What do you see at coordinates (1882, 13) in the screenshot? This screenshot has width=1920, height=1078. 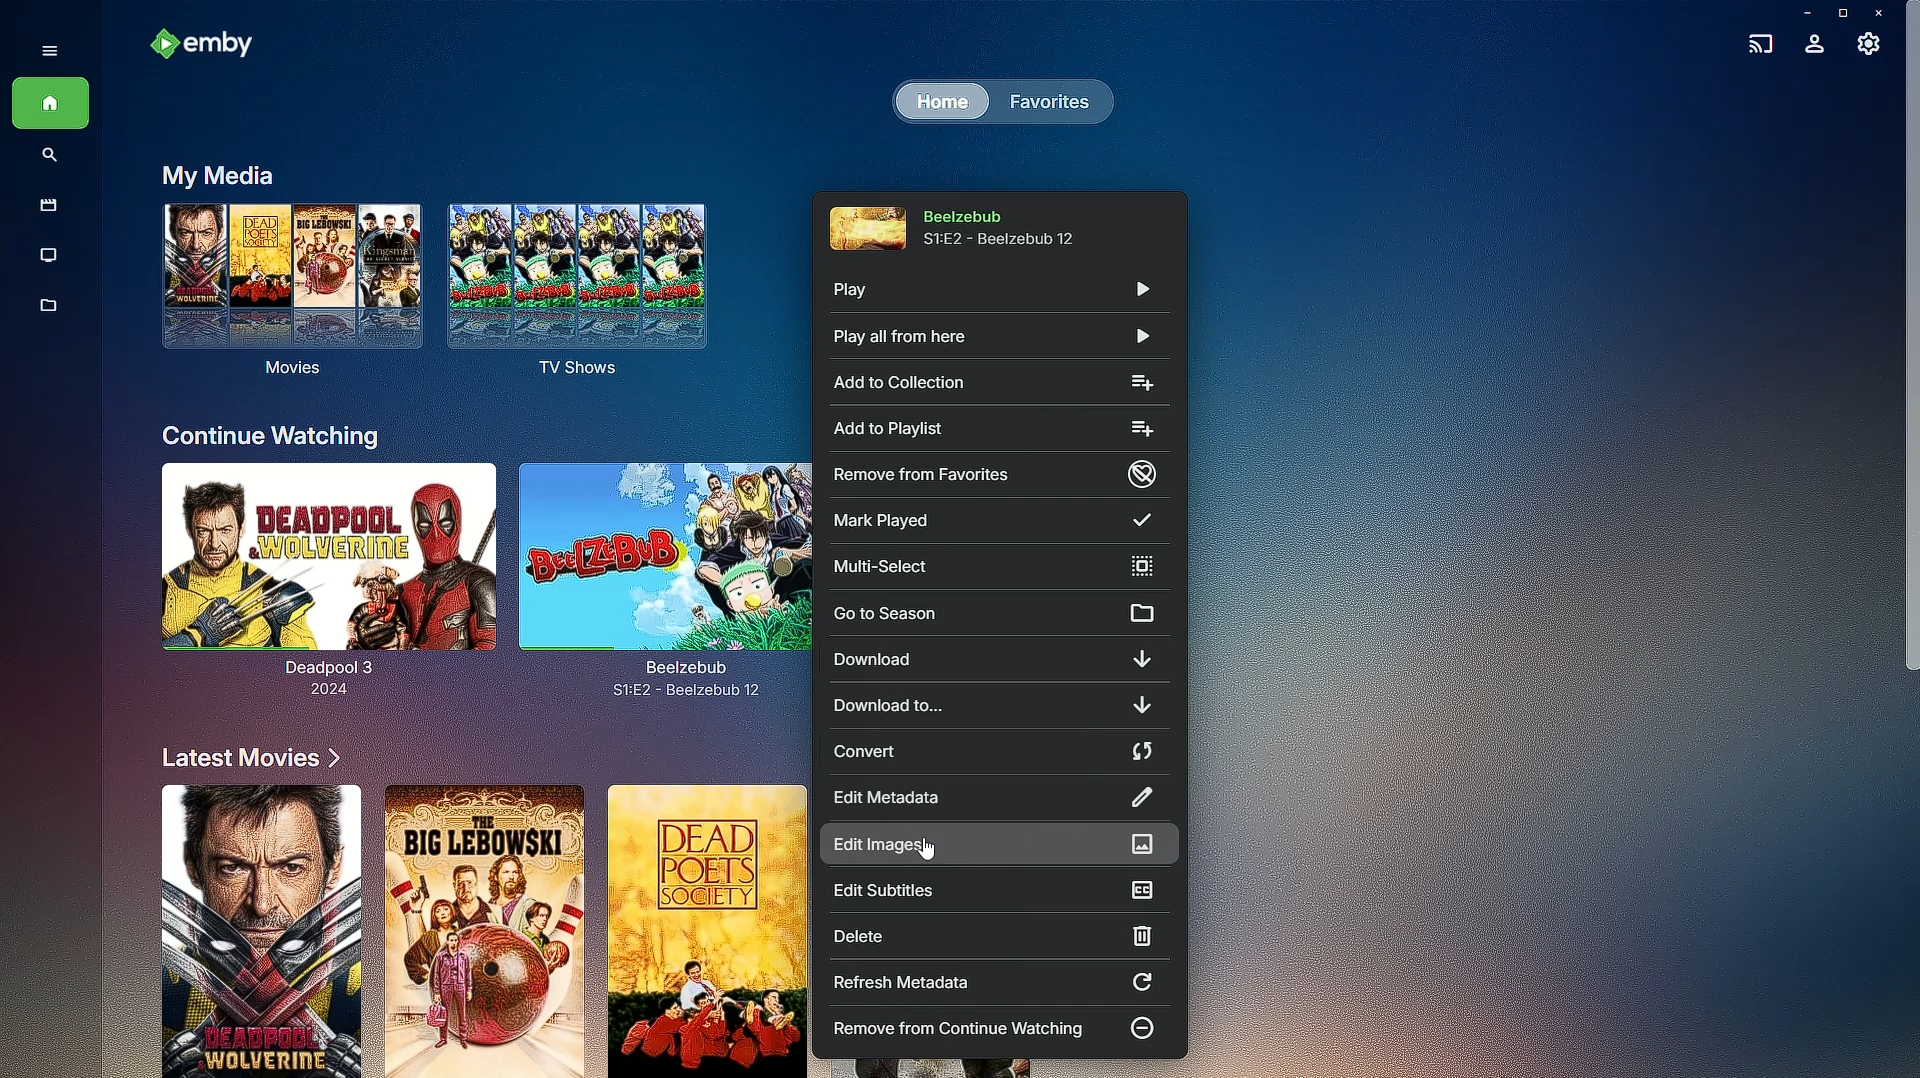 I see `Close` at bounding box center [1882, 13].